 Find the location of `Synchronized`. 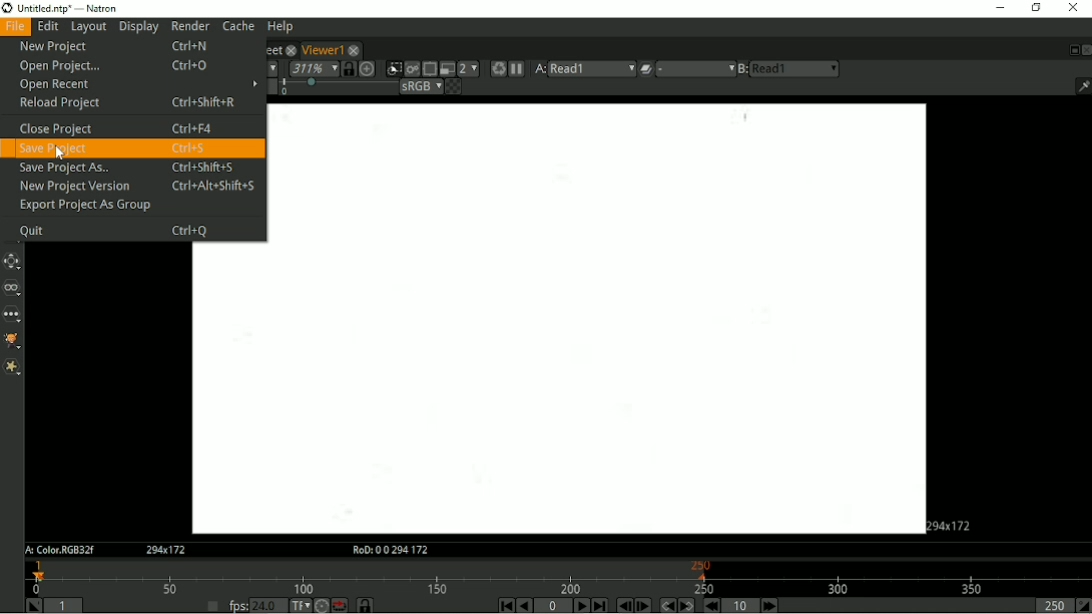

Synchronized is located at coordinates (347, 70).